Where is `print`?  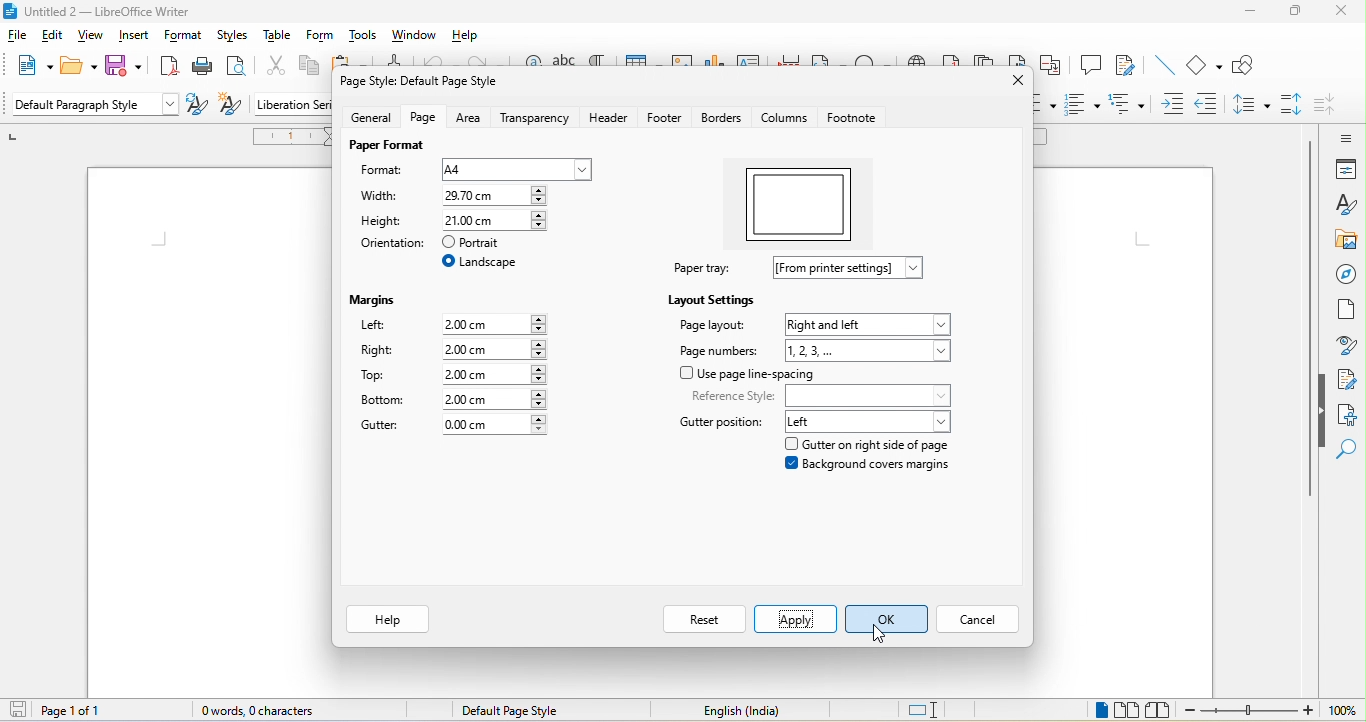 print is located at coordinates (207, 67).